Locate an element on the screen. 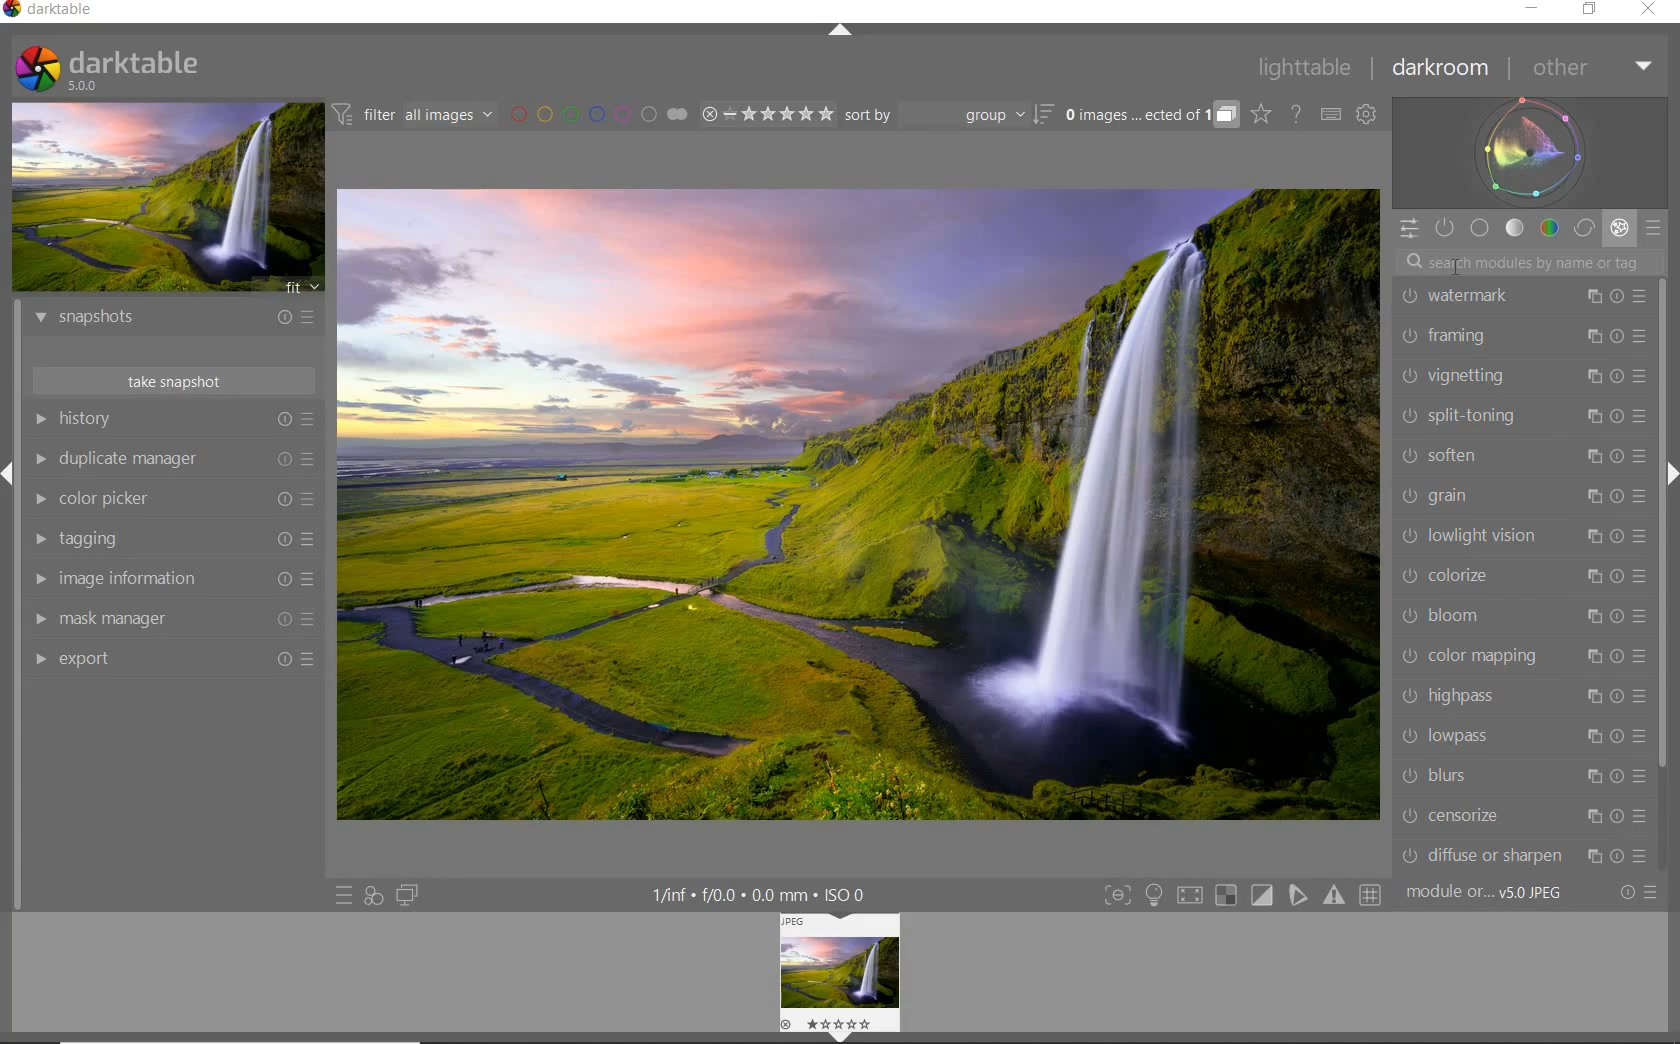 The image size is (1680, 1044). censorize is located at coordinates (1524, 816).